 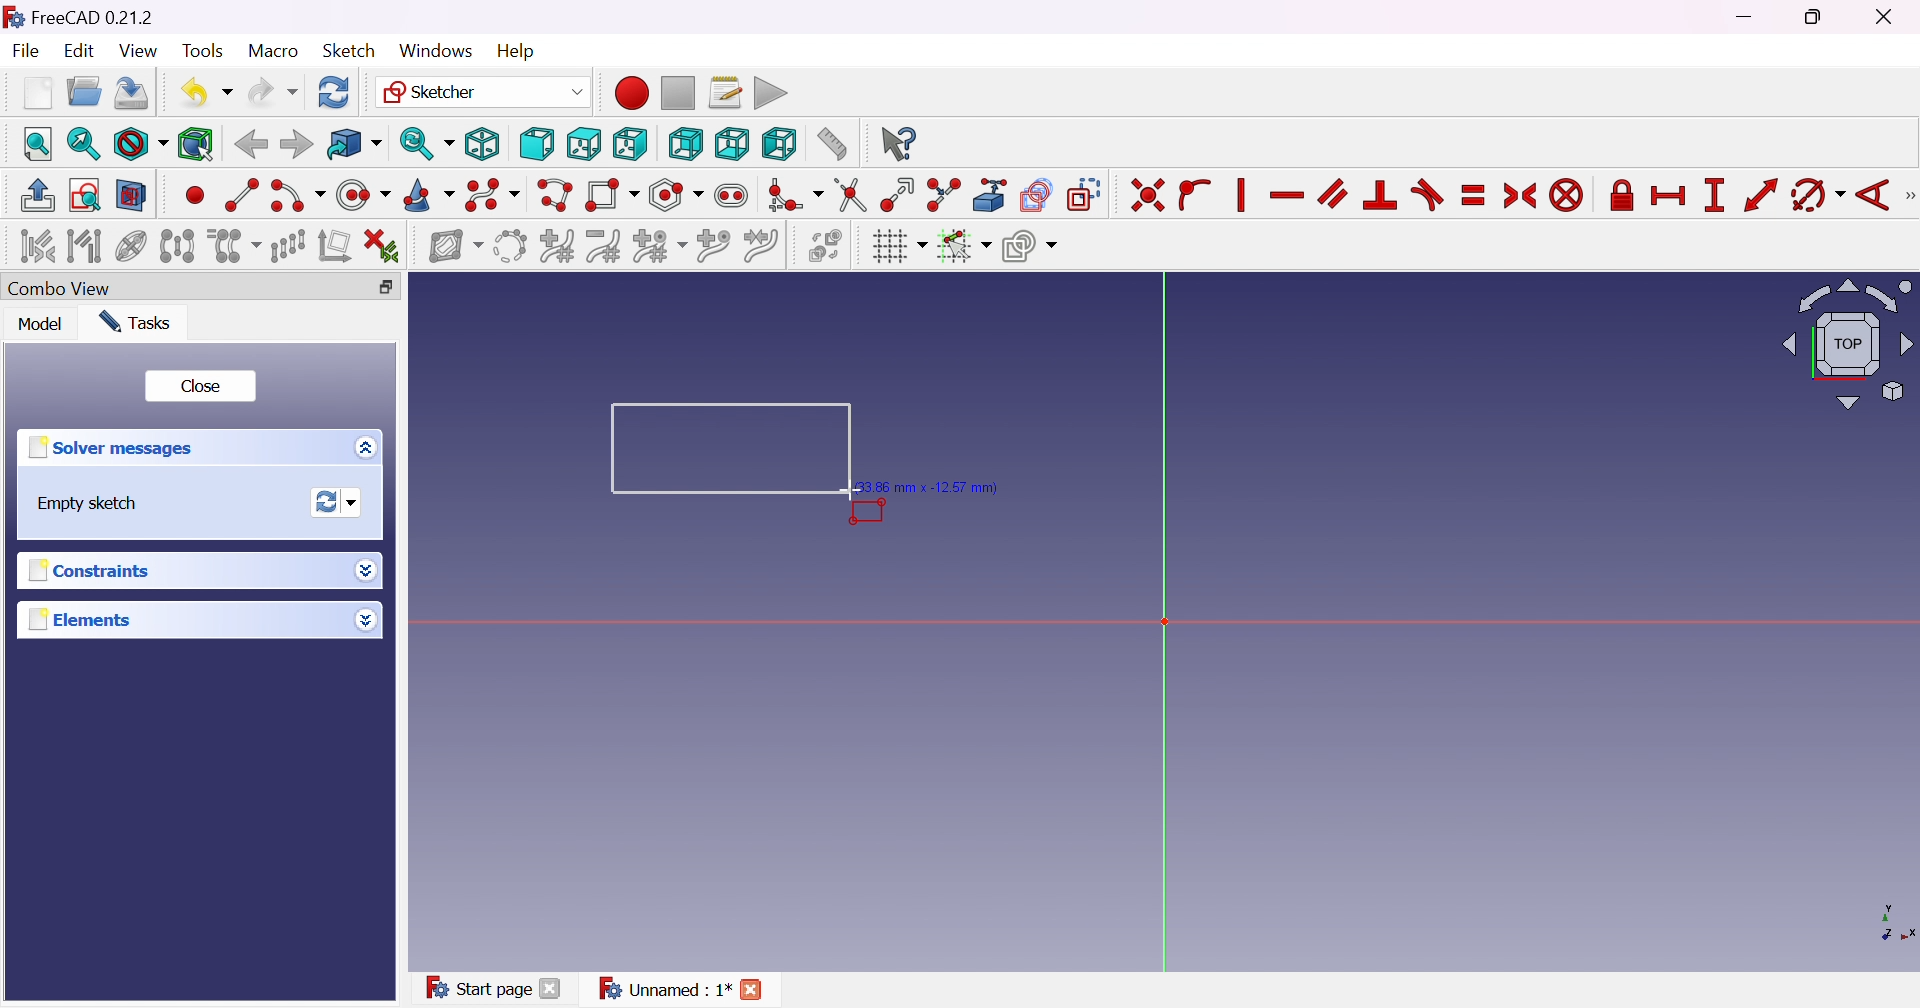 What do you see at coordinates (85, 245) in the screenshot?
I see `Select associated geometry` at bounding box center [85, 245].